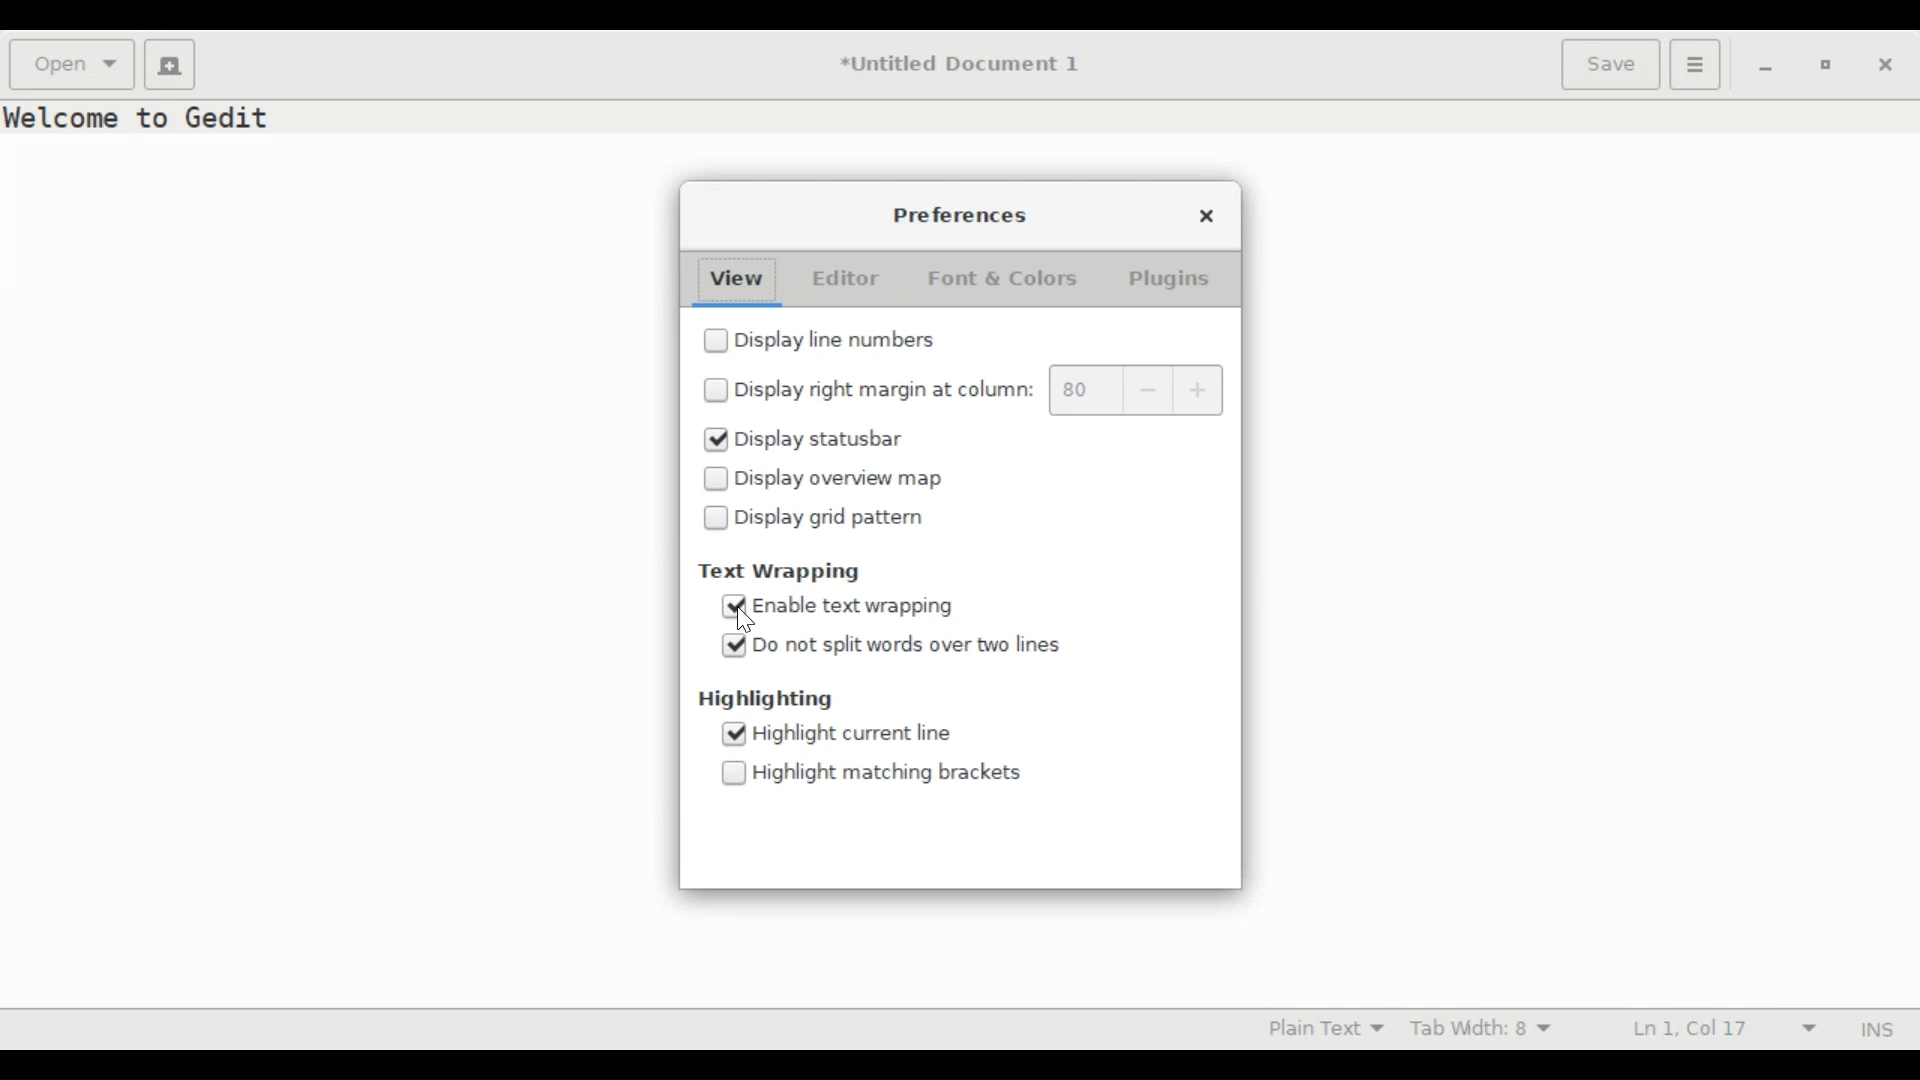 The image size is (1920, 1080). What do you see at coordinates (846, 279) in the screenshot?
I see `Editor` at bounding box center [846, 279].